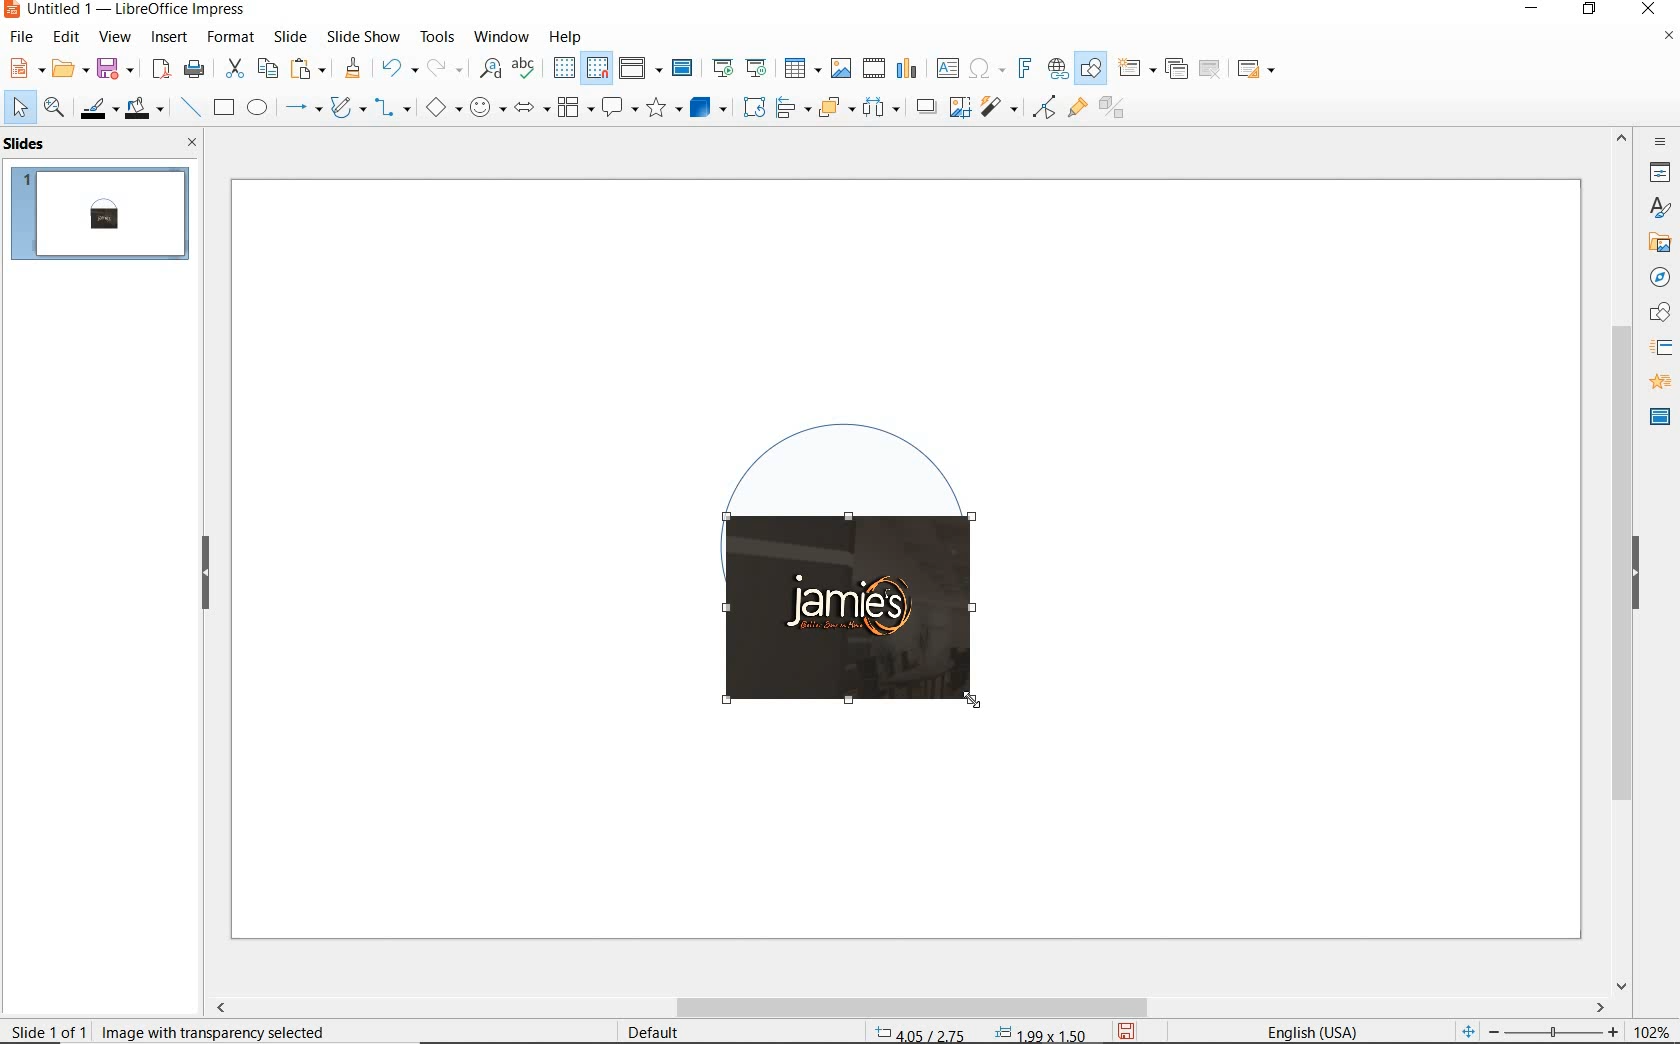 The width and height of the screenshot is (1680, 1044). Describe the element at coordinates (103, 216) in the screenshot. I see `slide 1` at that location.